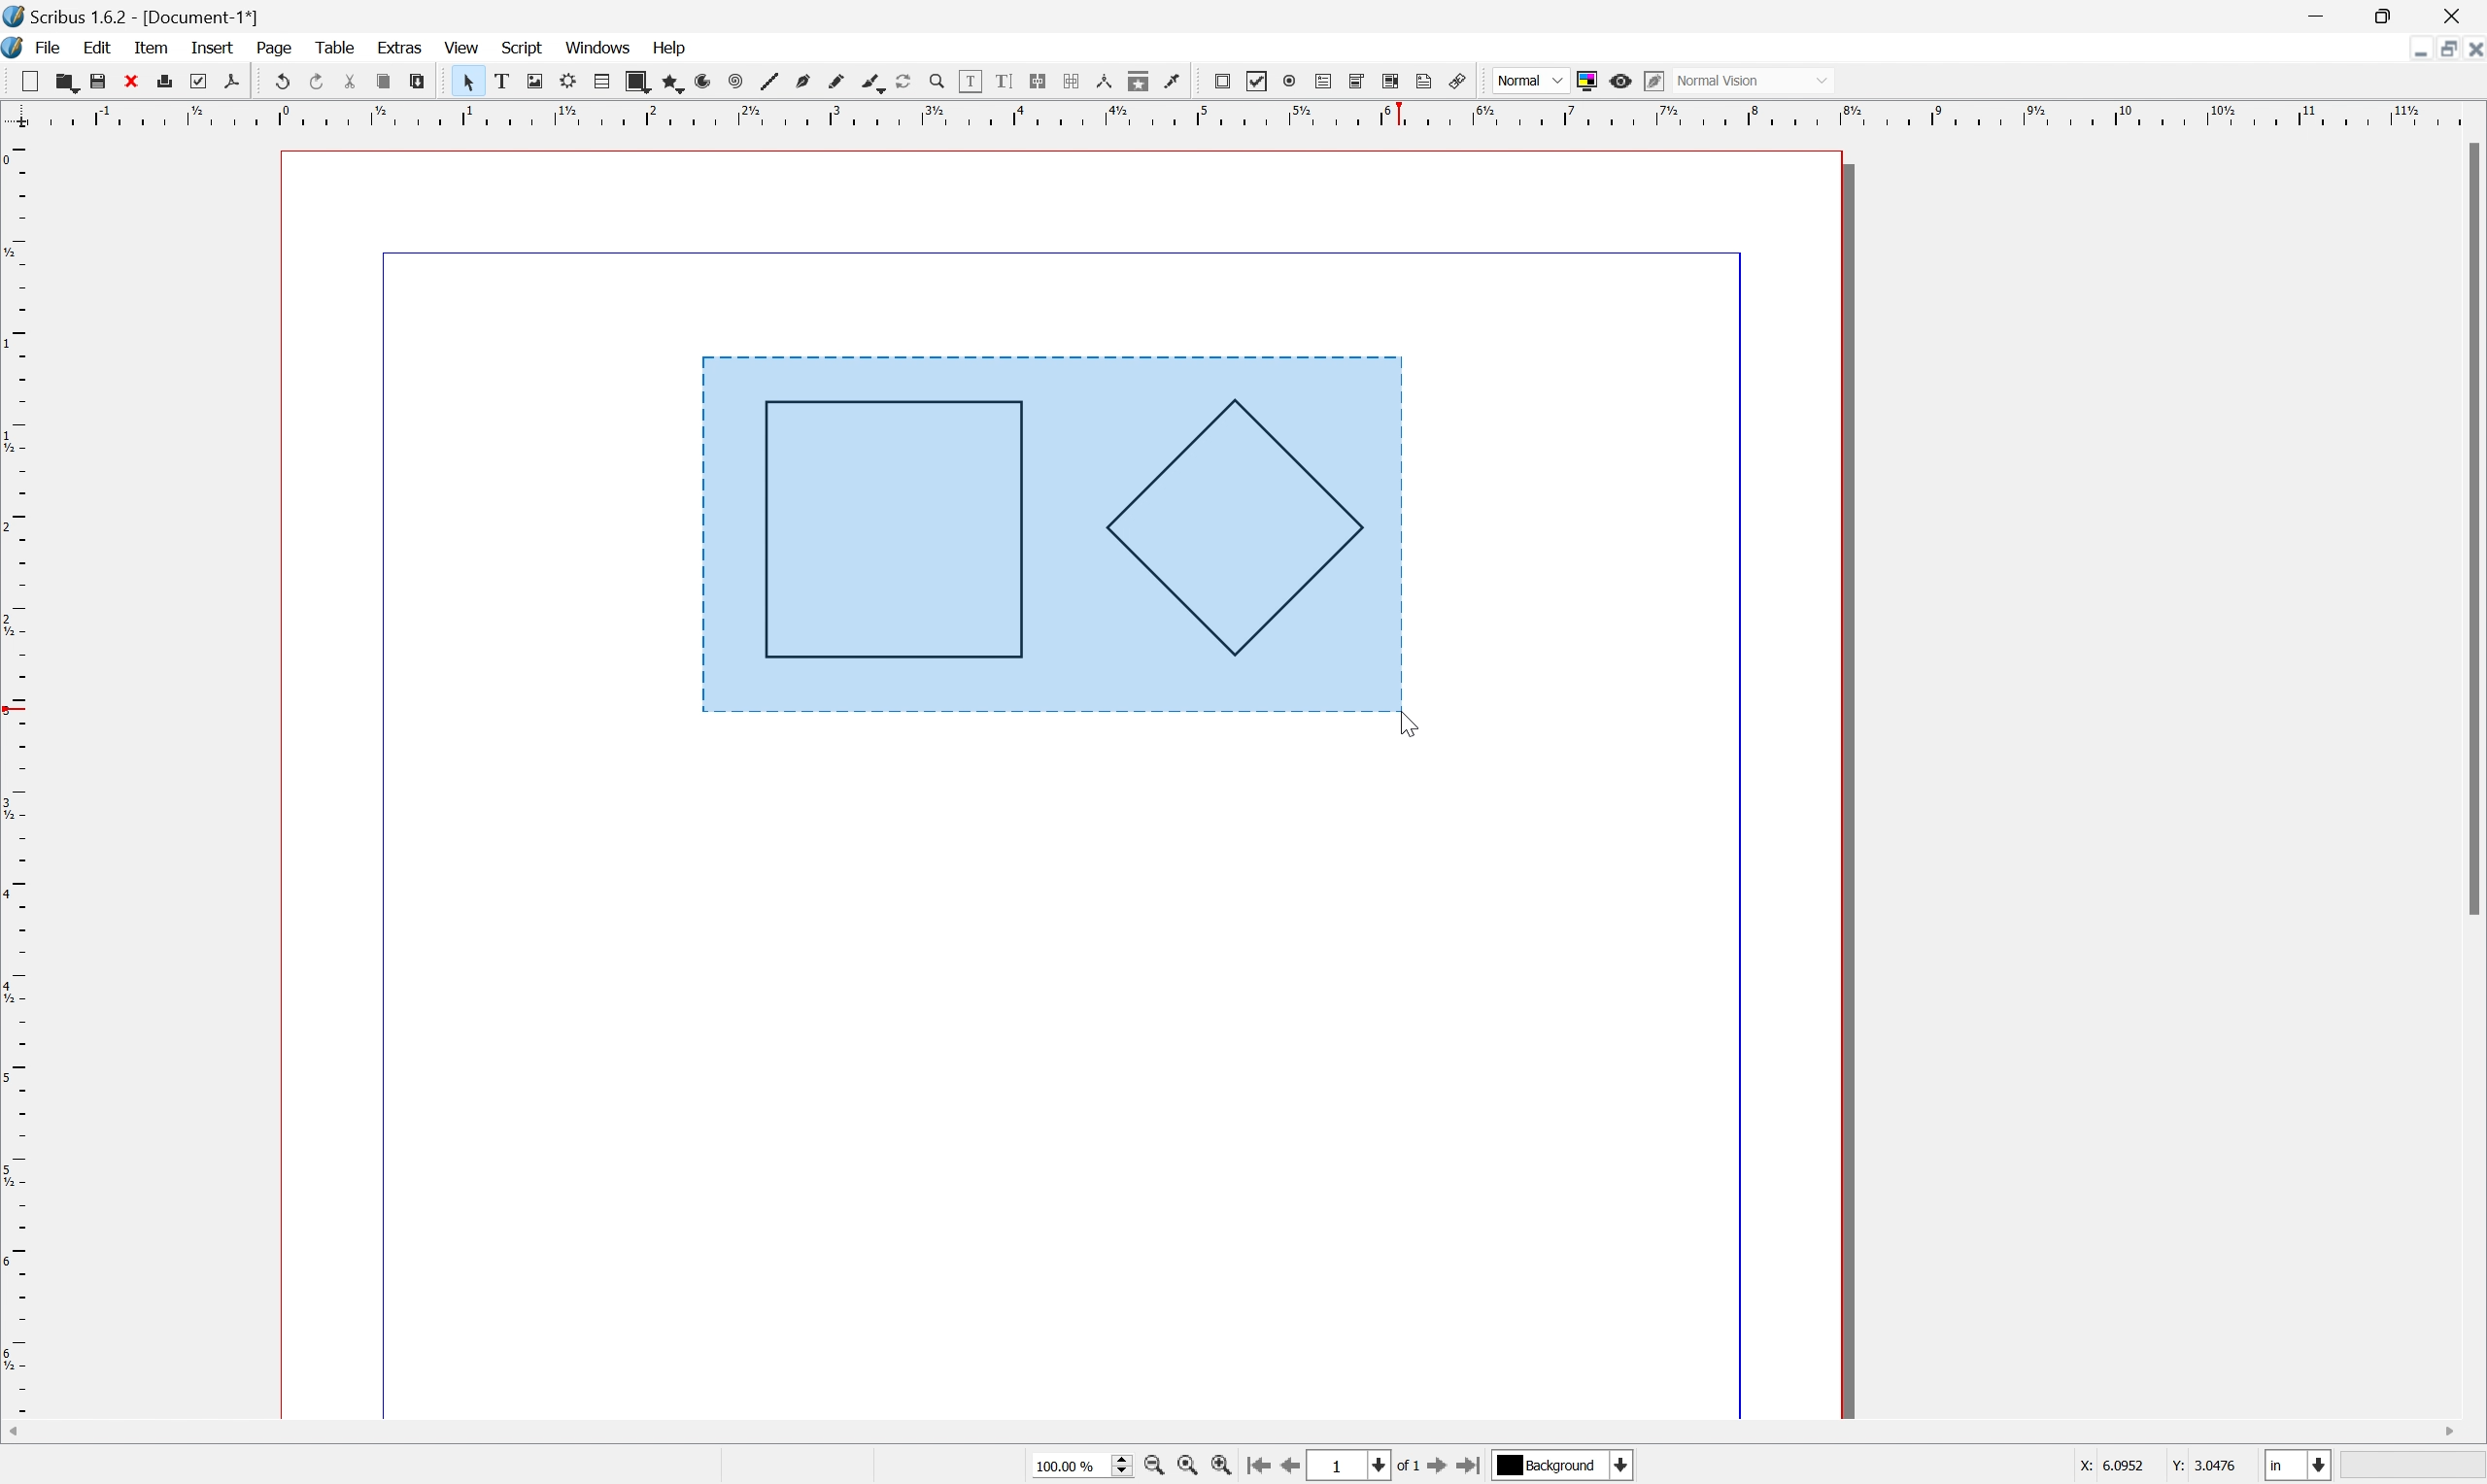  Describe the element at coordinates (2318, 14) in the screenshot. I see `Minimize` at that location.